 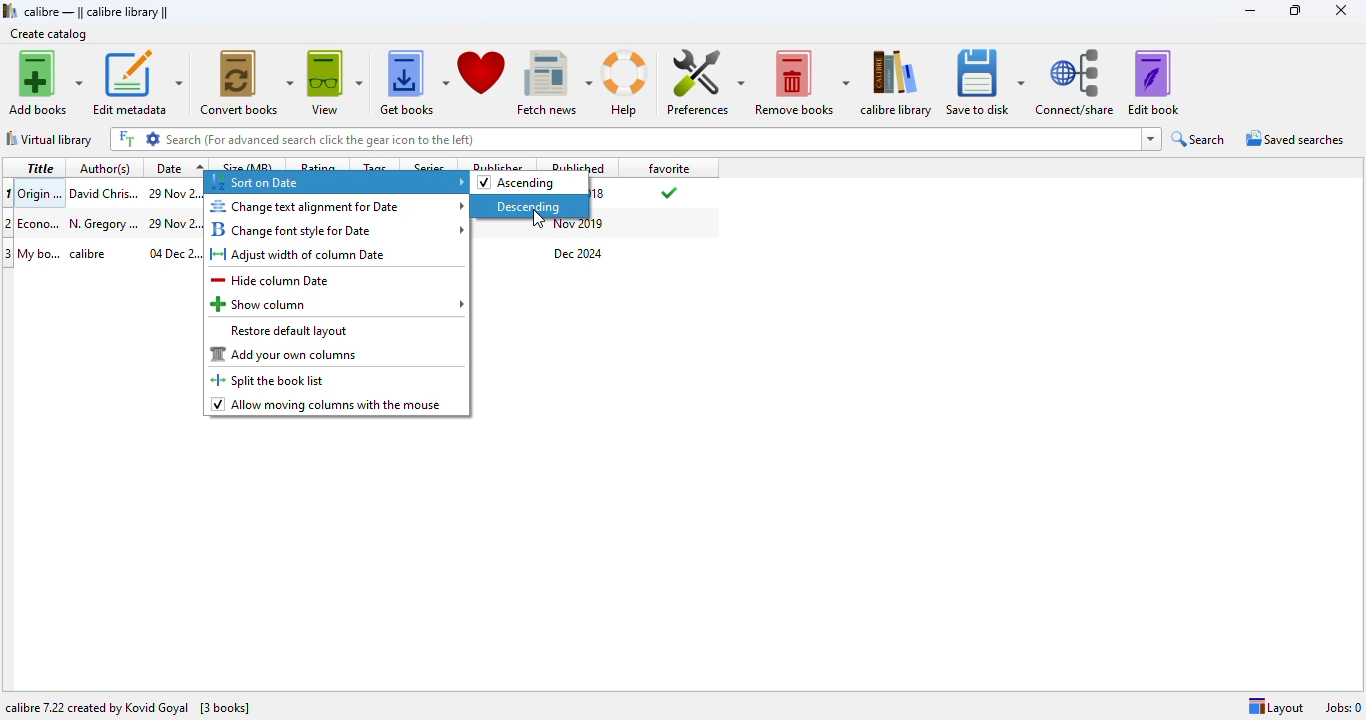 What do you see at coordinates (338, 304) in the screenshot?
I see `show column` at bounding box center [338, 304].